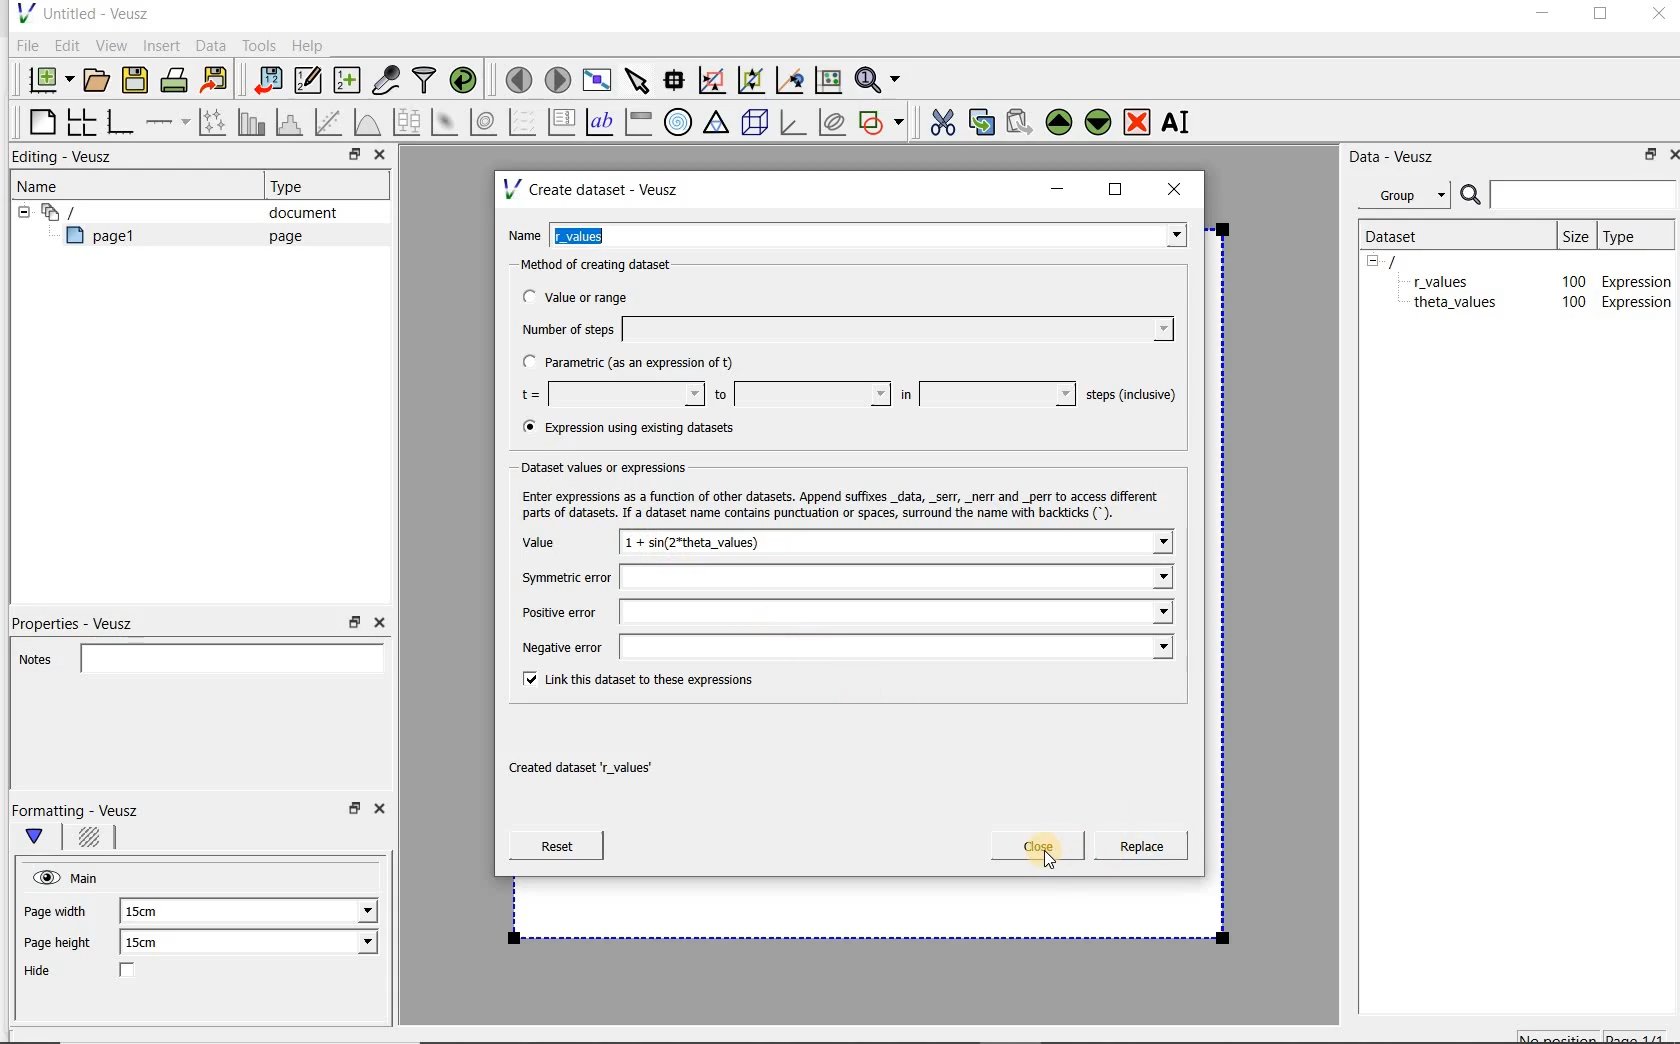 The height and width of the screenshot is (1044, 1680). I want to click on size, so click(1574, 233).